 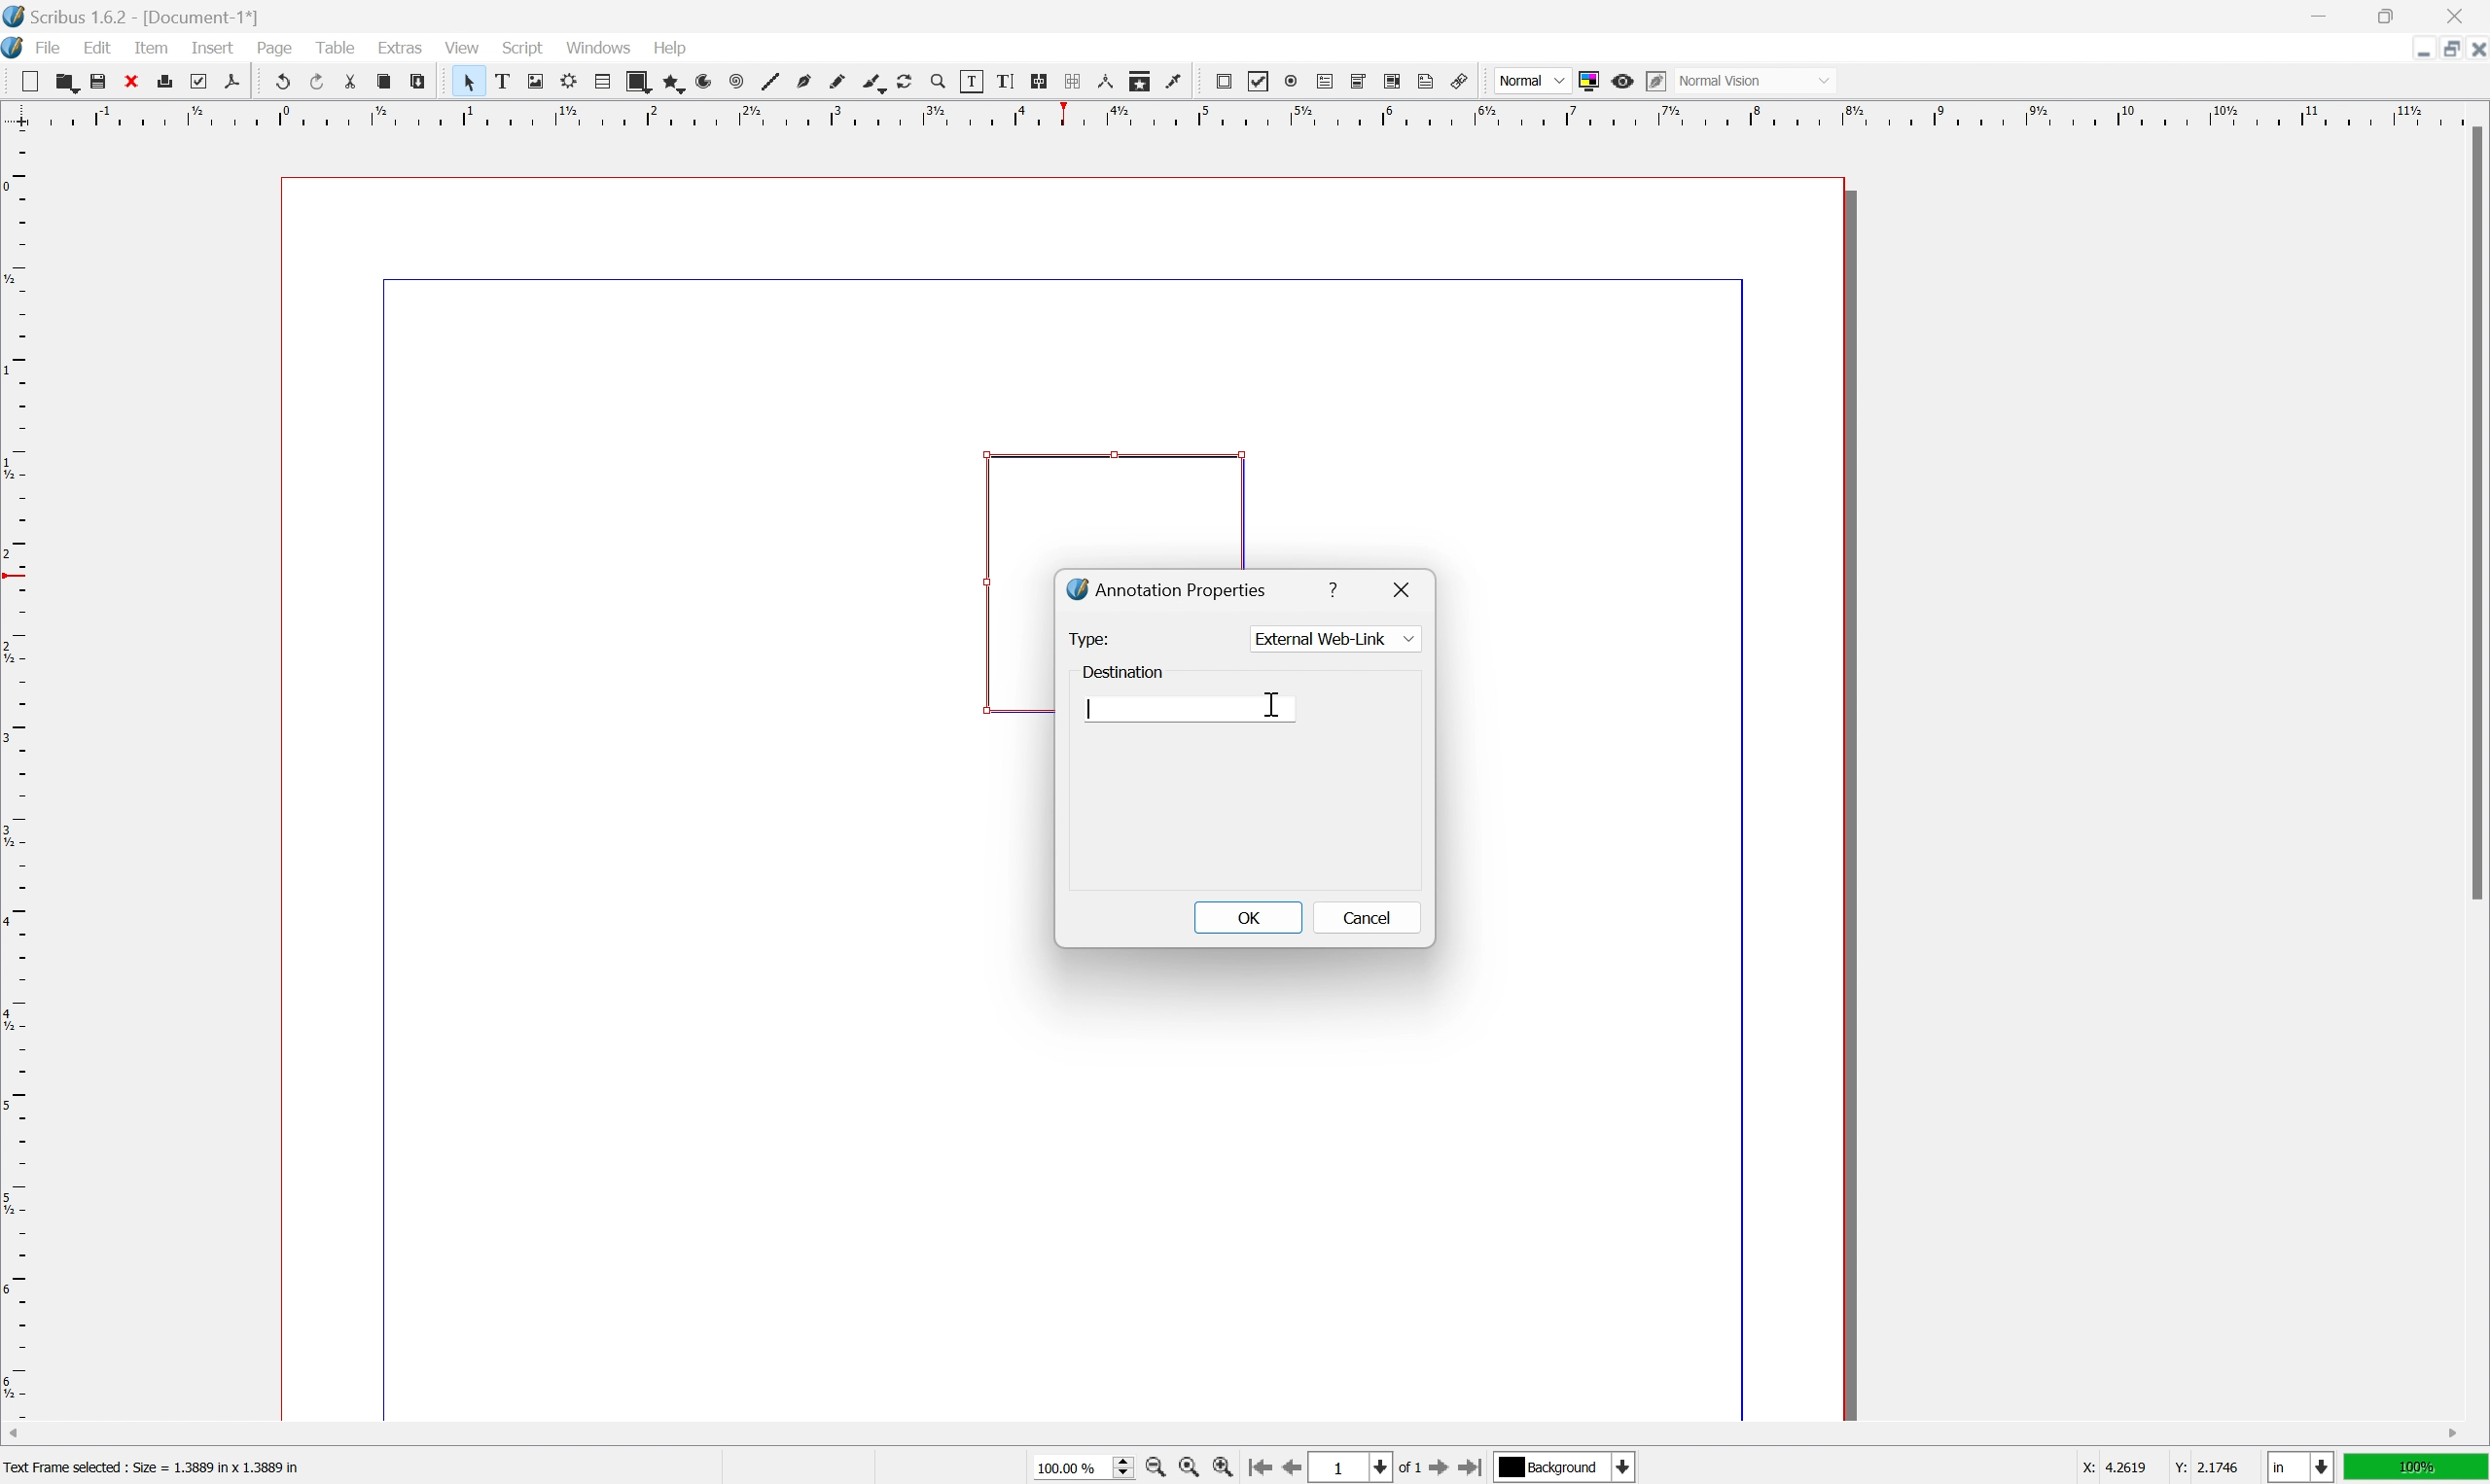 I want to click on polygon, so click(x=671, y=82).